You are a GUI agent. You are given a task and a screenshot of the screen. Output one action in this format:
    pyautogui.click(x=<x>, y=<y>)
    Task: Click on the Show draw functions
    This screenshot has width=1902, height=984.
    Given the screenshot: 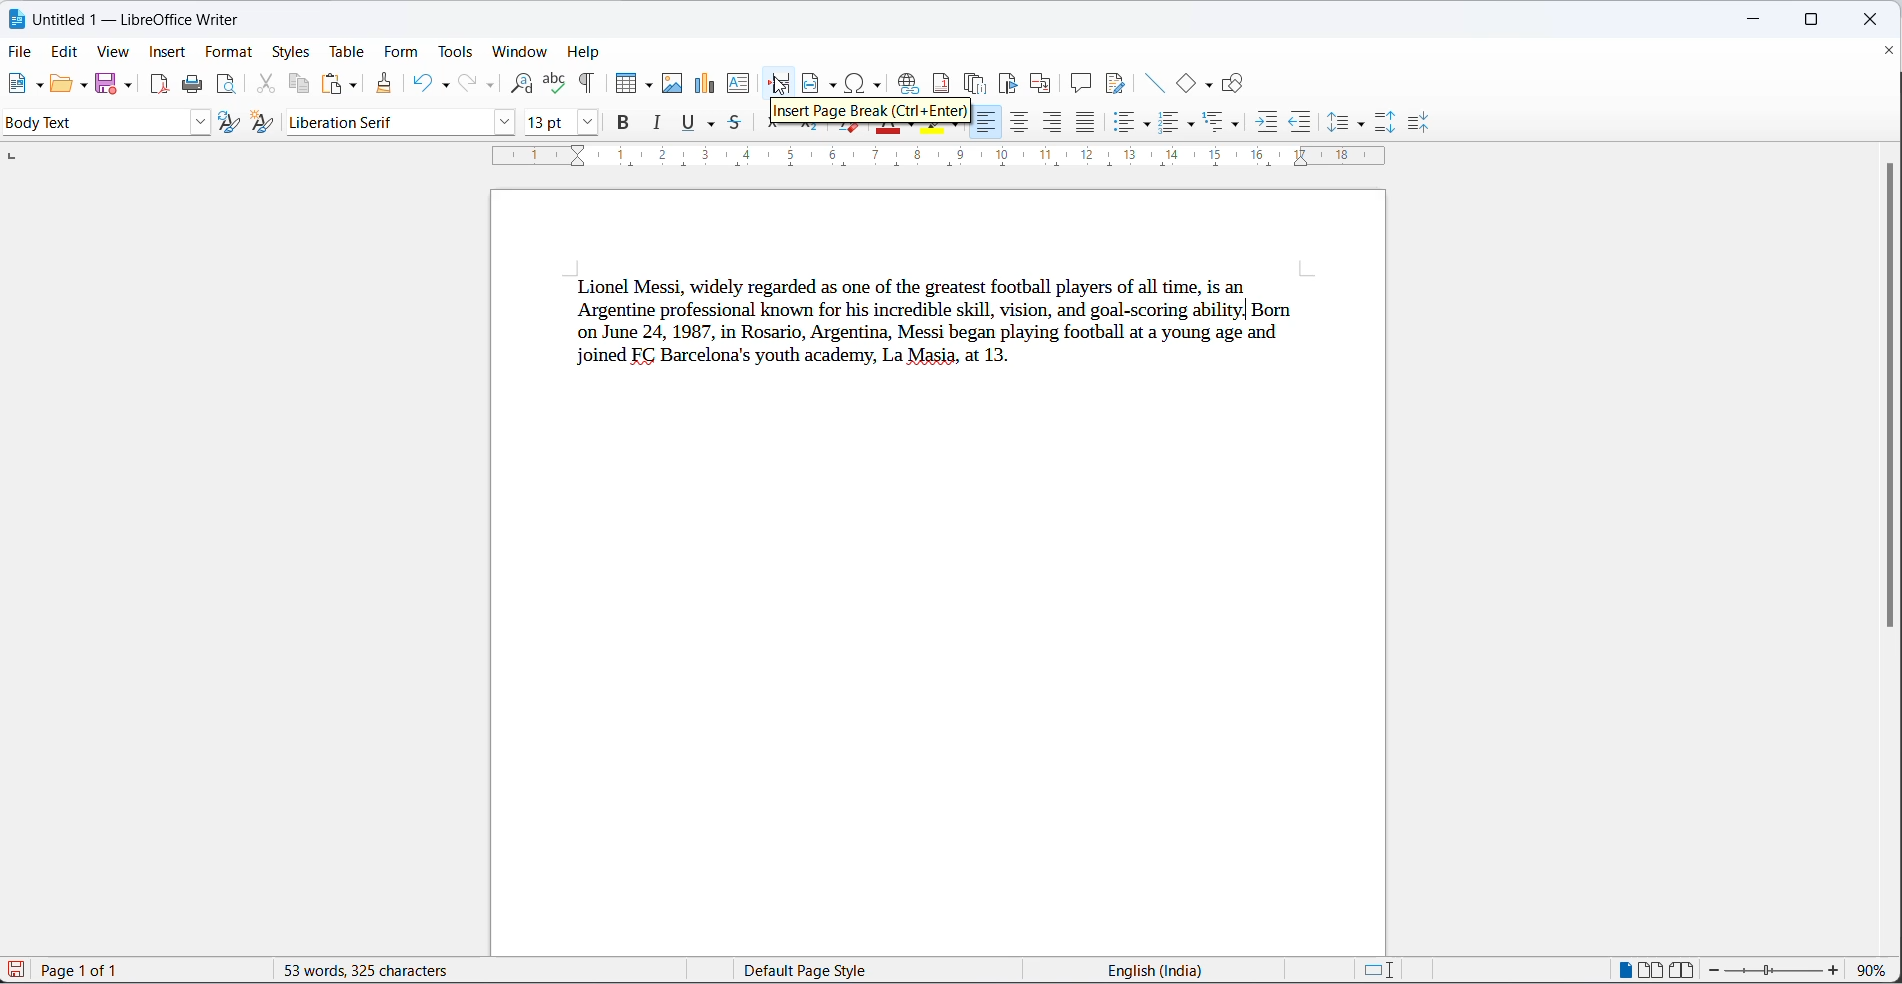 What is the action you would take?
    pyautogui.click(x=1235, y=82)
    